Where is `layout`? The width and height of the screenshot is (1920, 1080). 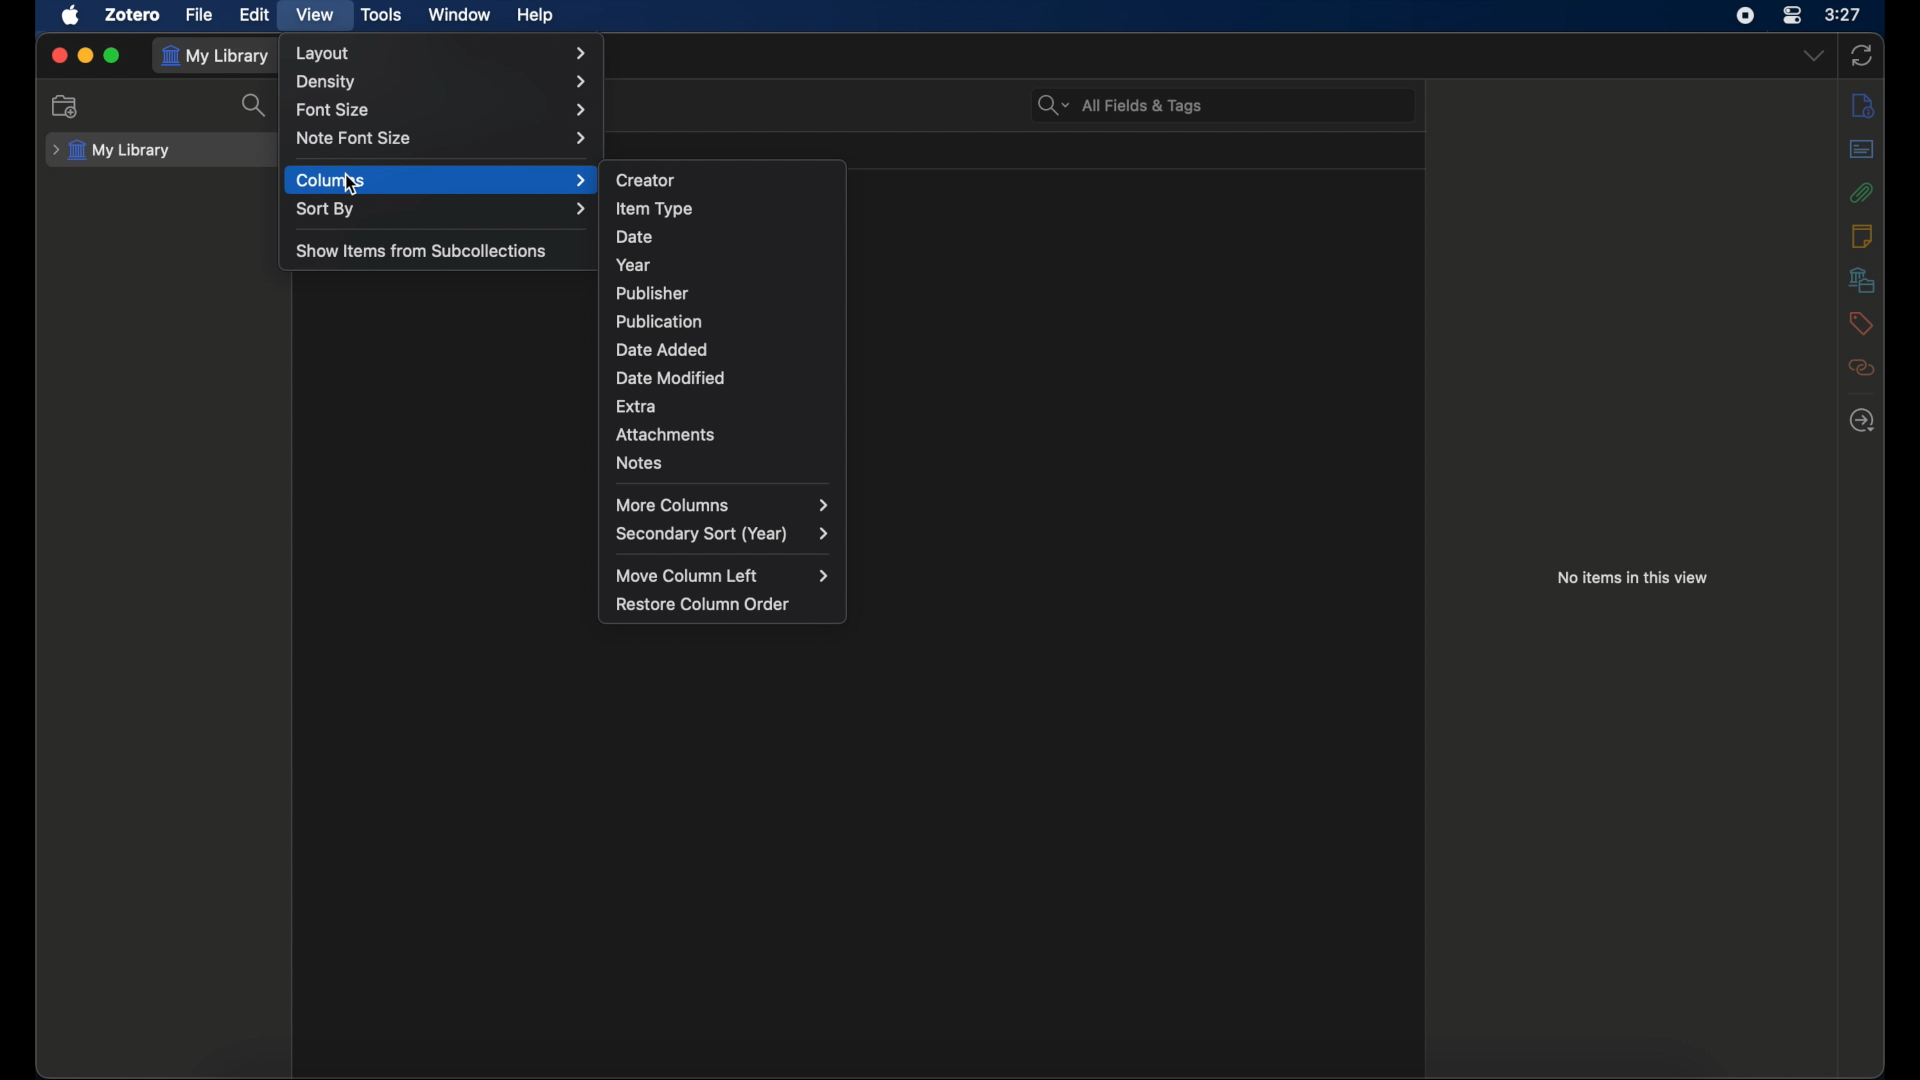
layout is located at coordinates (443, 53).